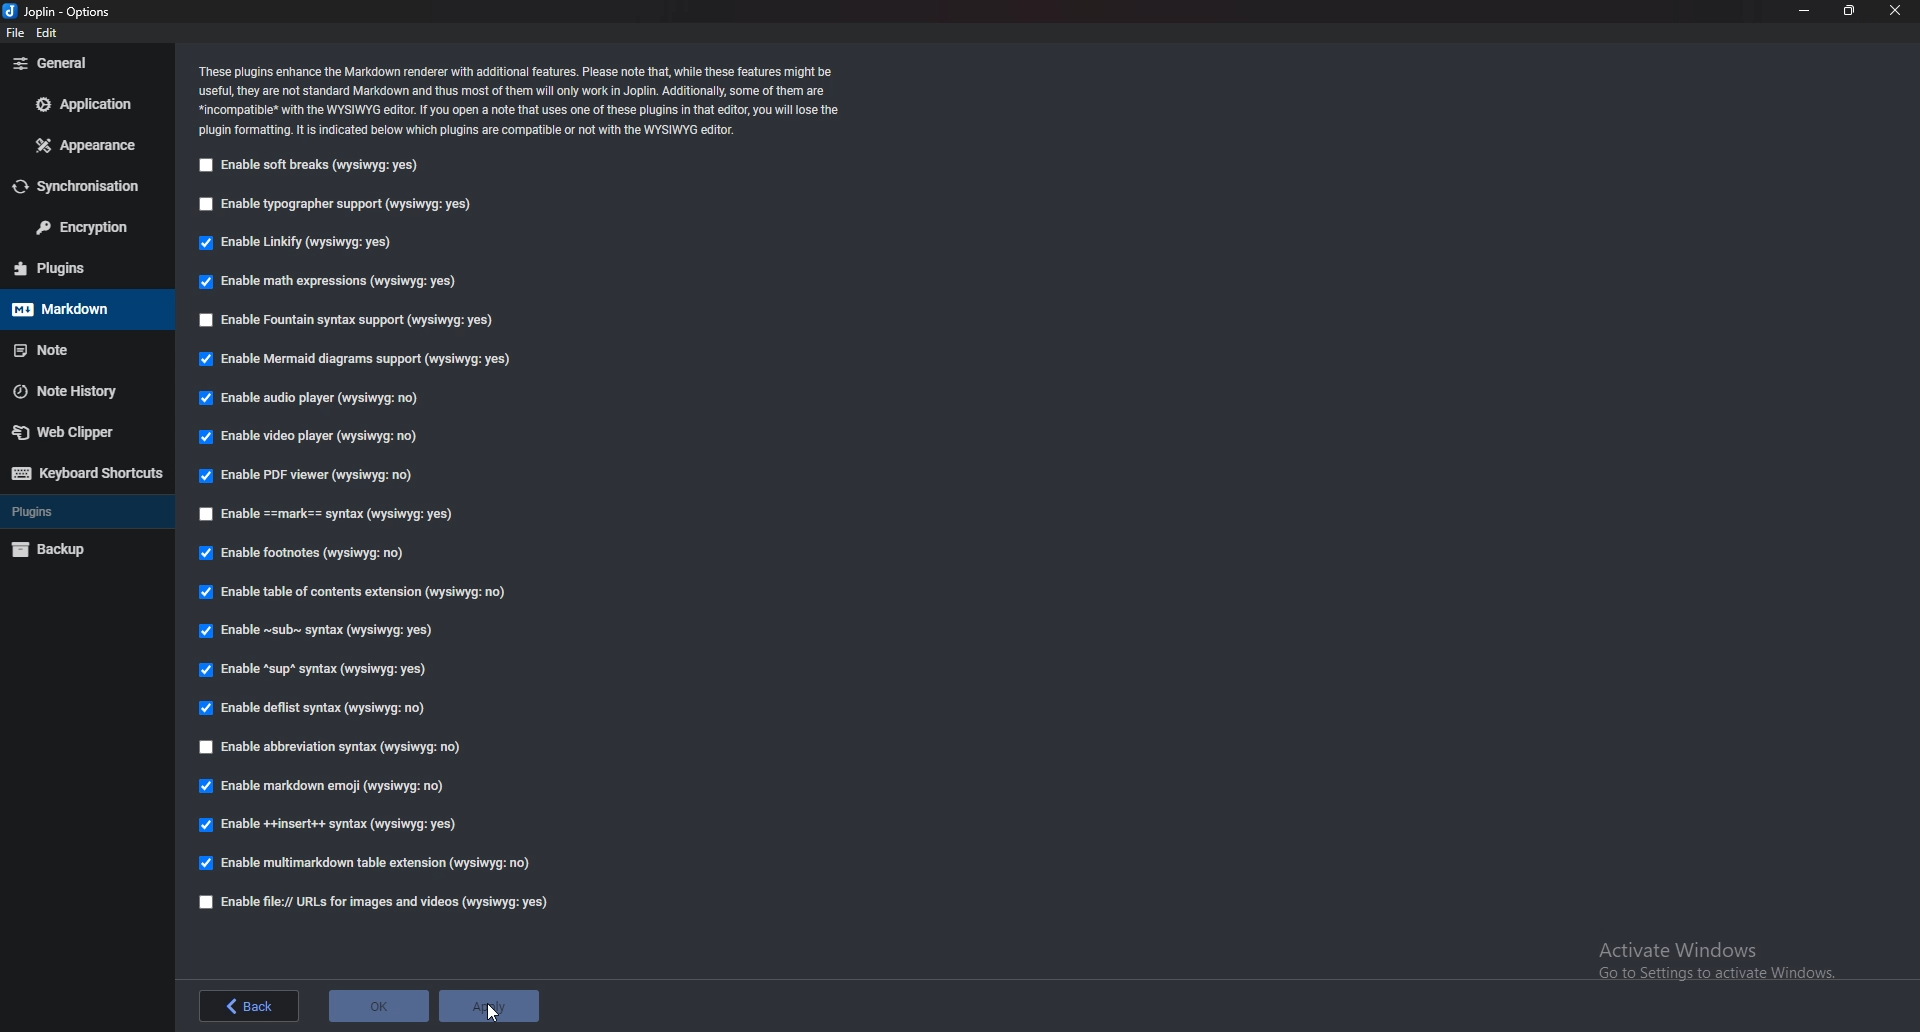 This screenshot has height=1032, width=1920. Describe the element at coordinates (89, 471) in the screenshot. I see `Keyboard shortcuts` at that location.